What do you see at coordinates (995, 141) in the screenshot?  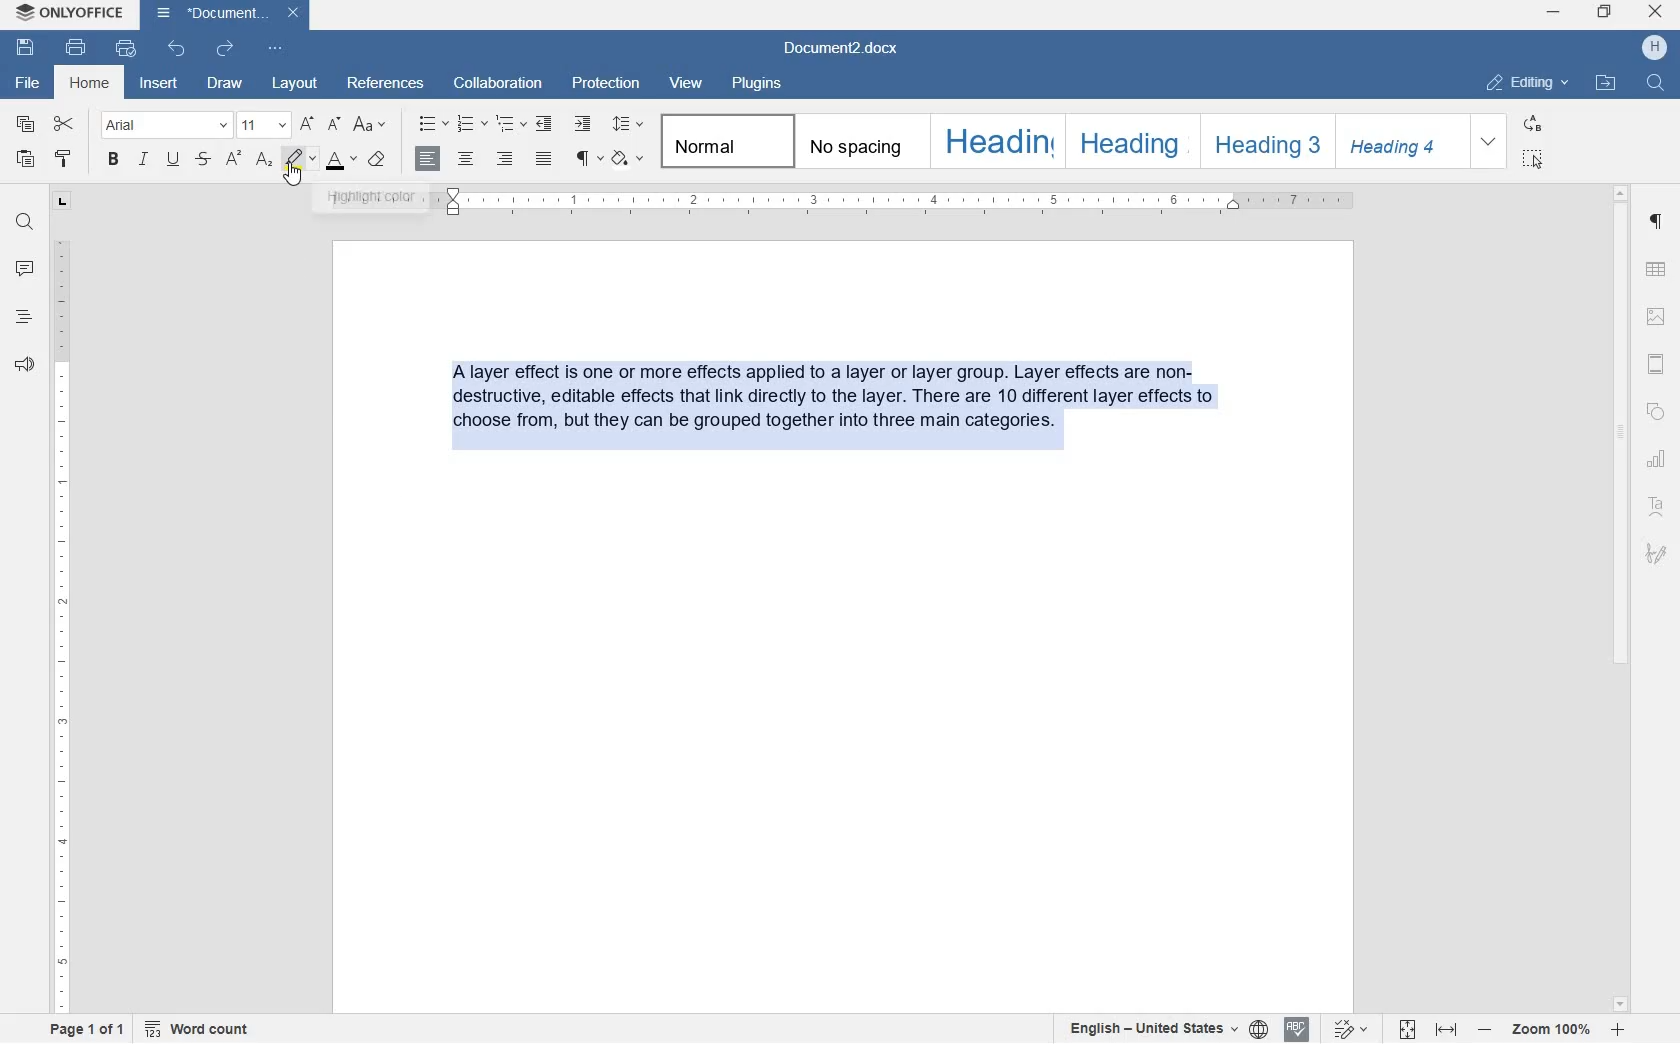 I see `HEADING 1` at bounding box center [995, 141].